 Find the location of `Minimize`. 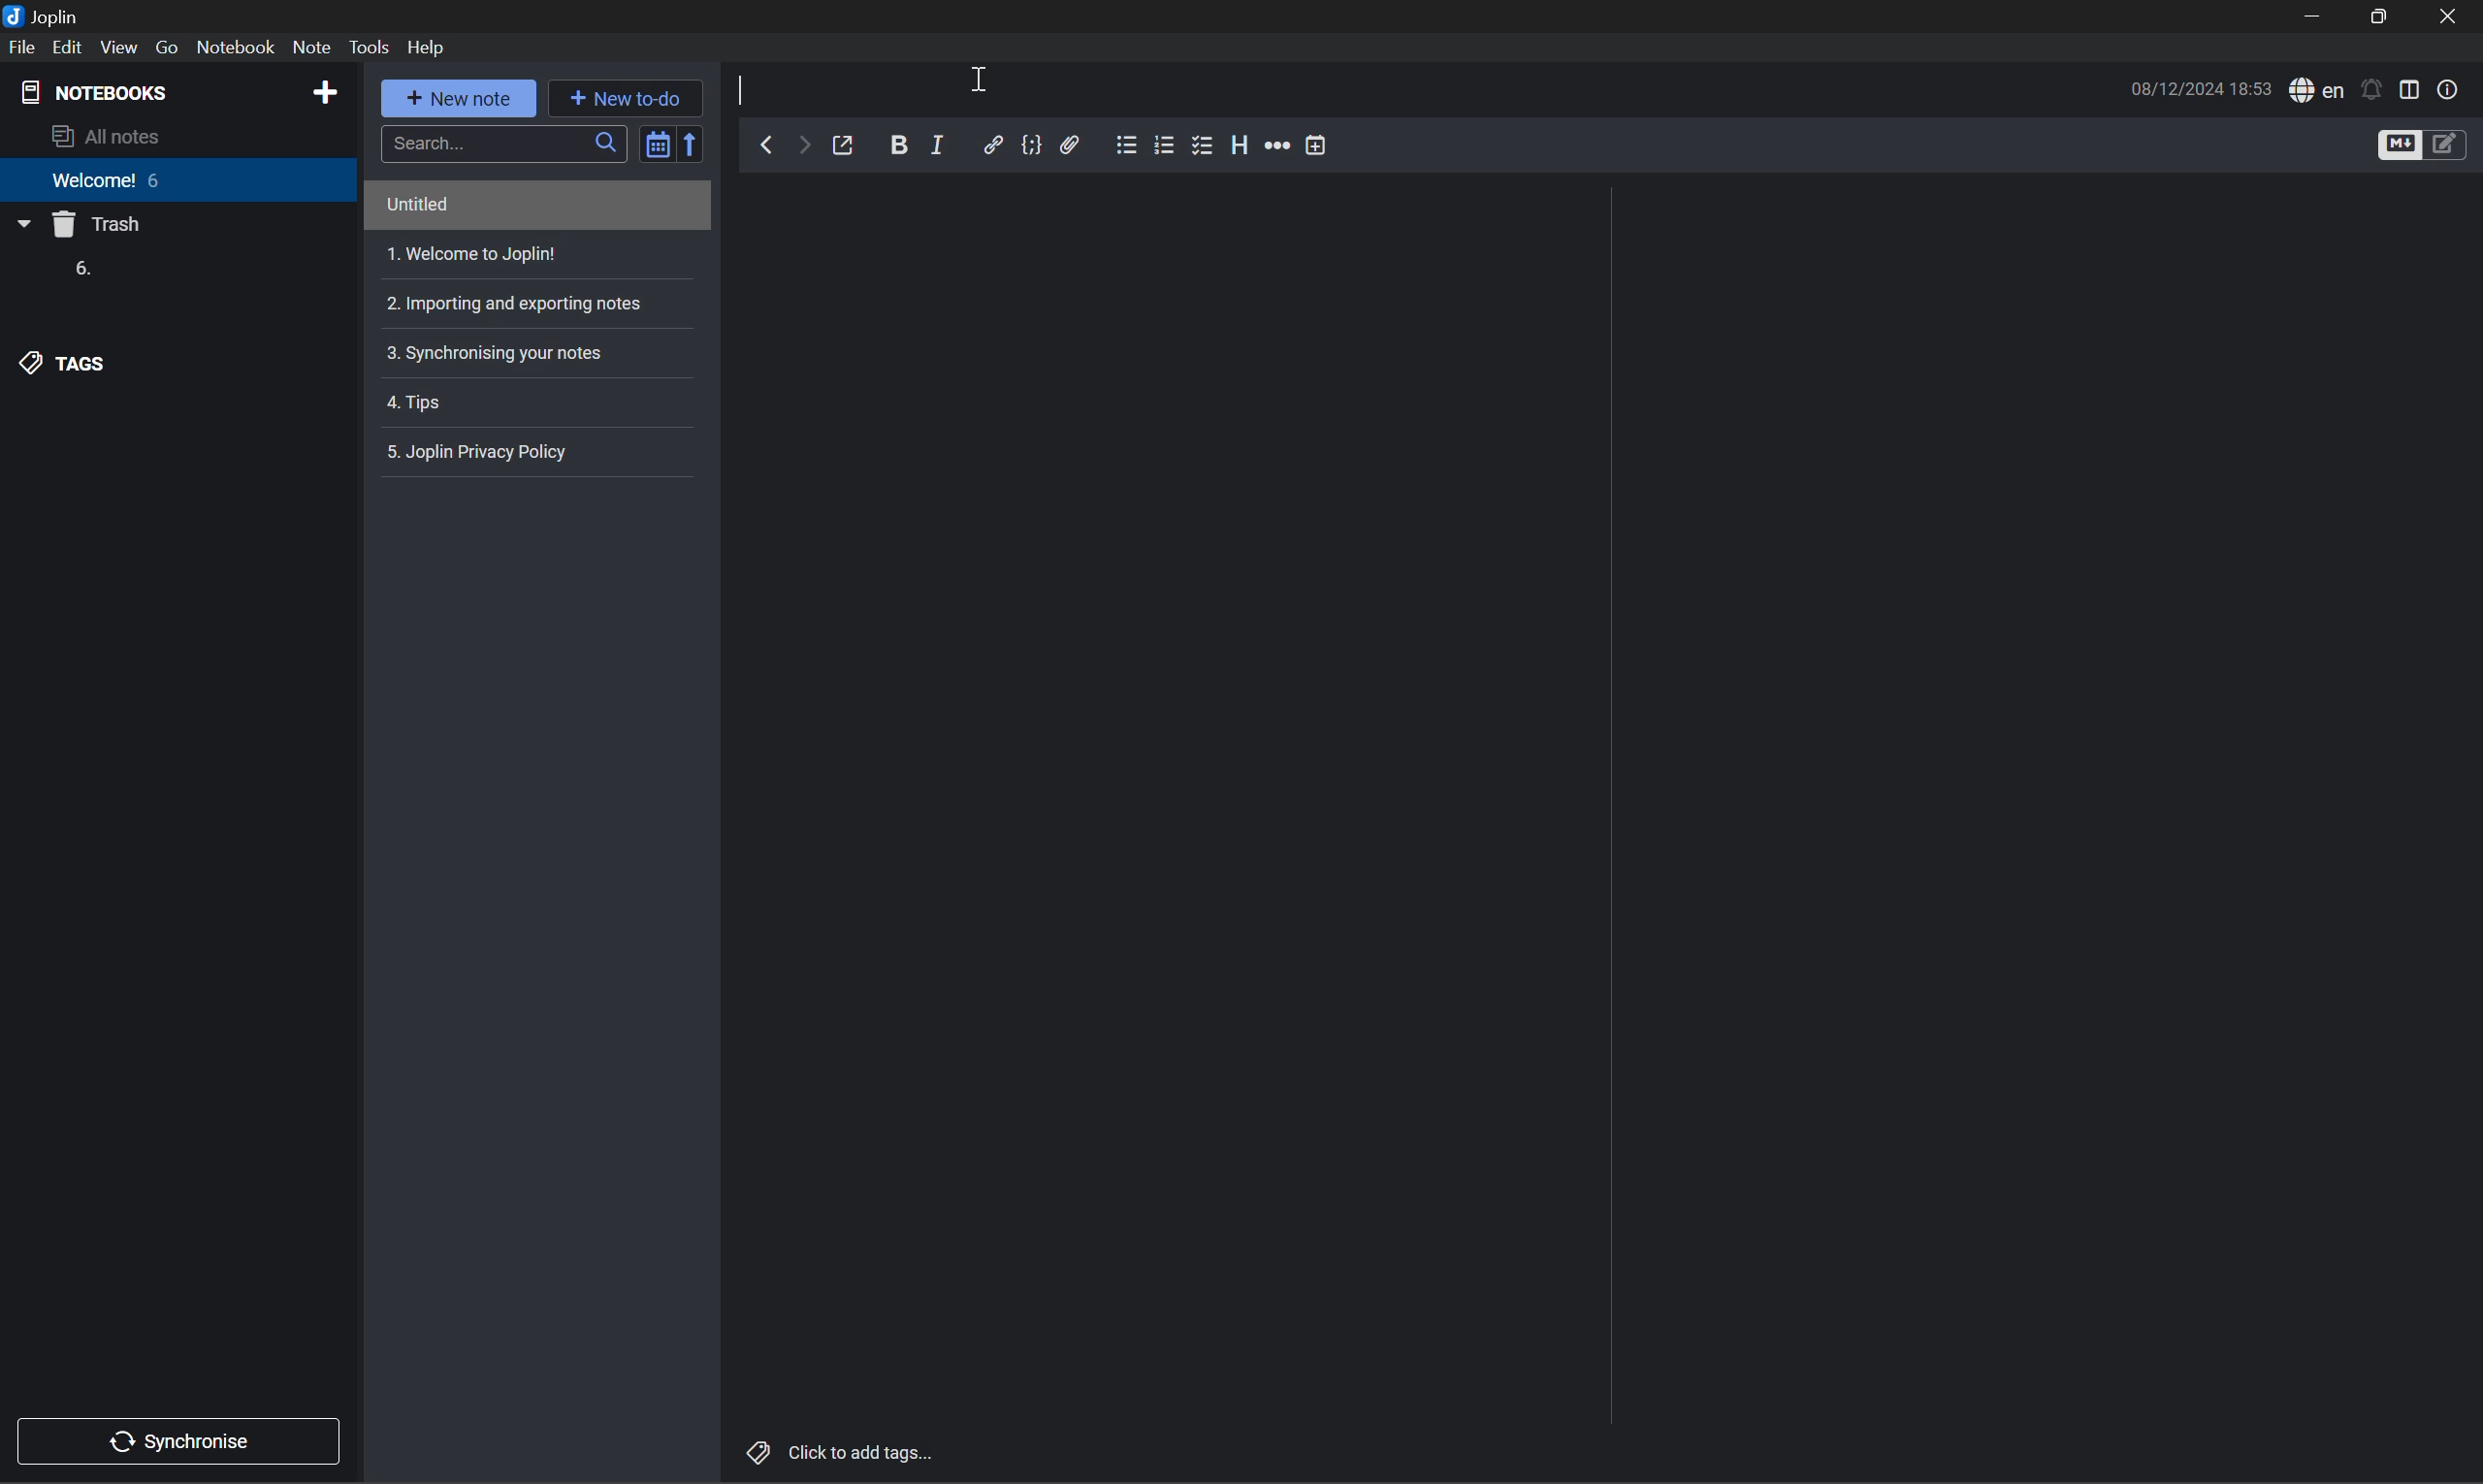

Minimize is located at coordinates (2320, 17).